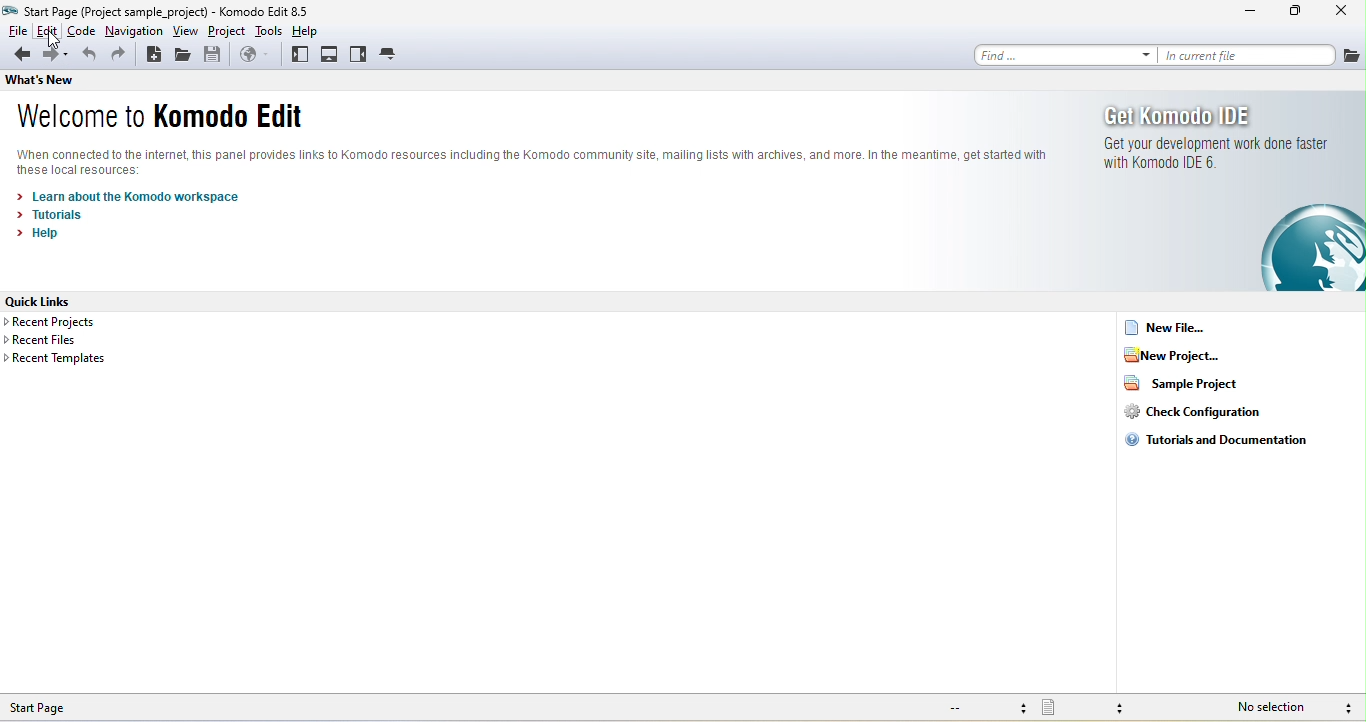 The height and width of the screenshot is (722, 1366). What do you see at coordinates (1235, 11) in the screenshot?
I see `minimize` at bounding box center [1235, 11].